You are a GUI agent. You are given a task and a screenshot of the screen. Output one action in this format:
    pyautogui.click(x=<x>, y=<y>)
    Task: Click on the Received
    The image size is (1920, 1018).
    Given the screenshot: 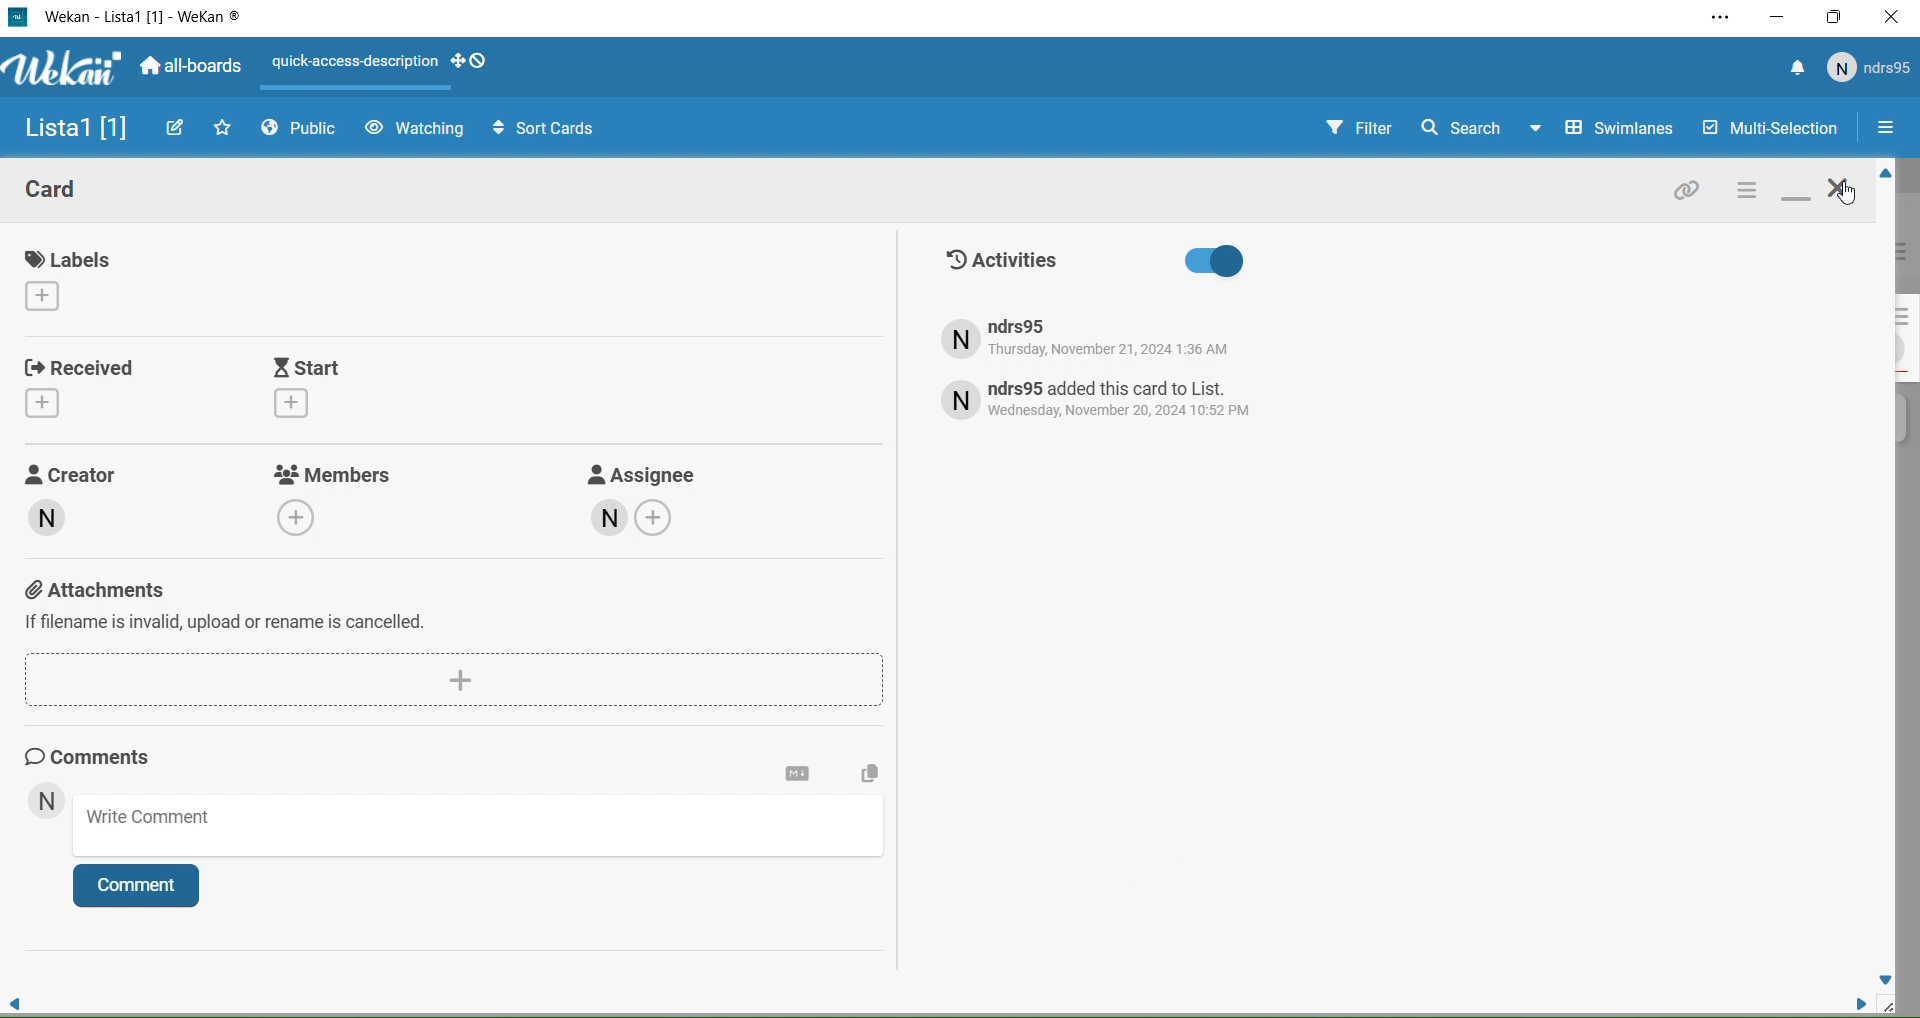 What is the action you would take?
    pyautogui.click(x=85, y=385)
    